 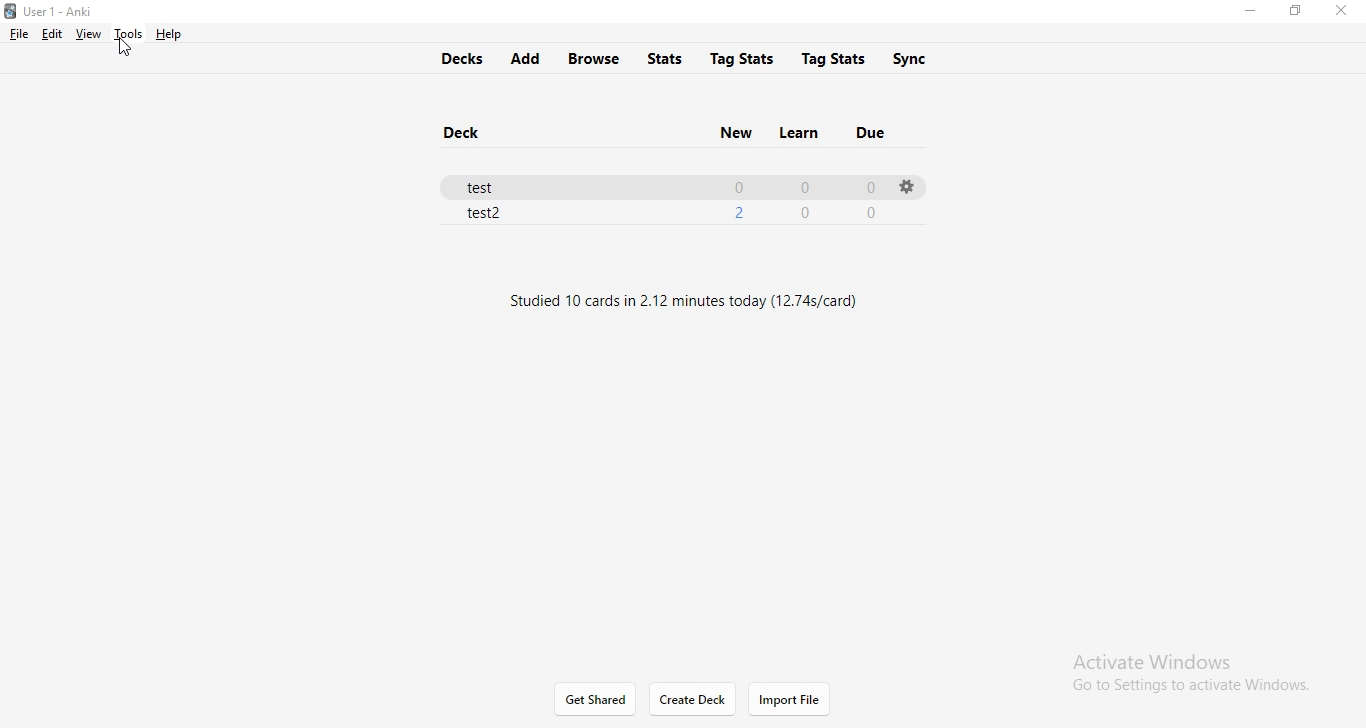 I want to click on close, so click(x=1342, y=11).